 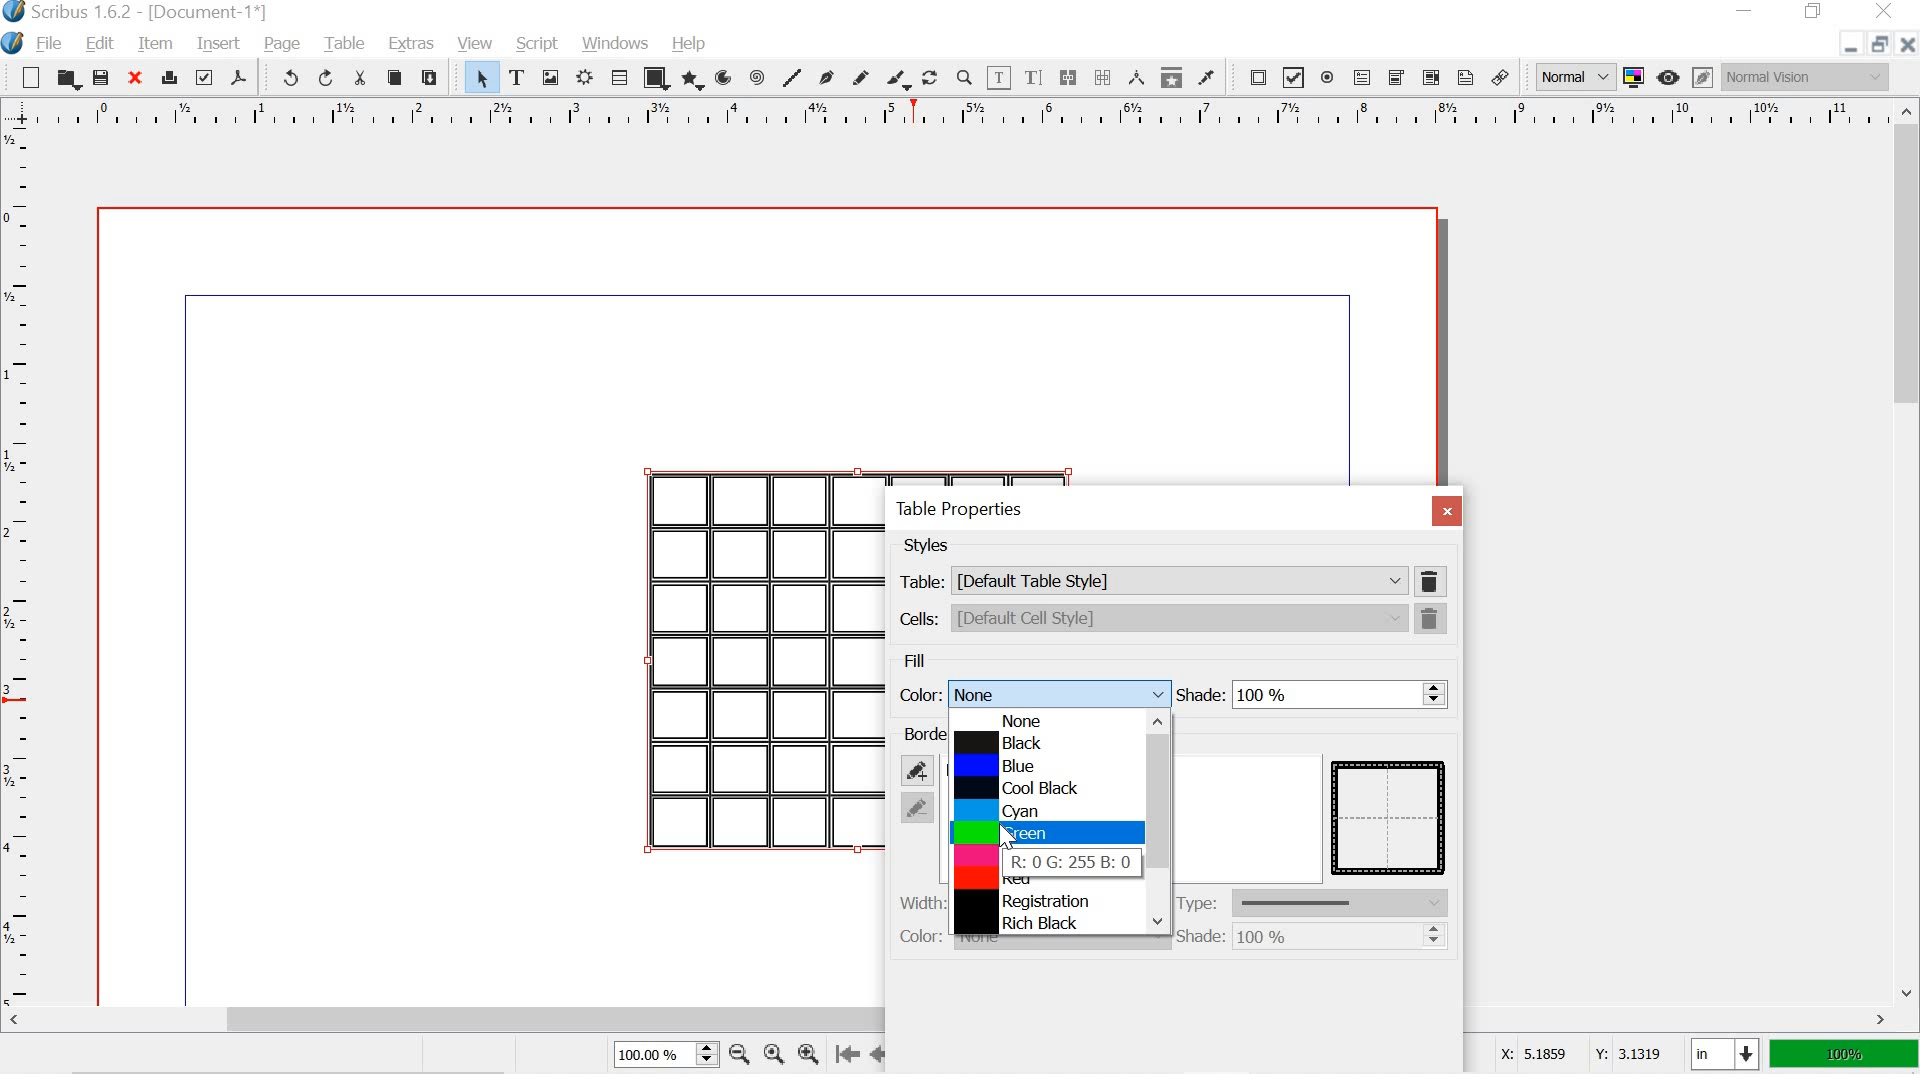 I want to click on R: 0 G: 255 B:0, so click(x=1073, y=863).